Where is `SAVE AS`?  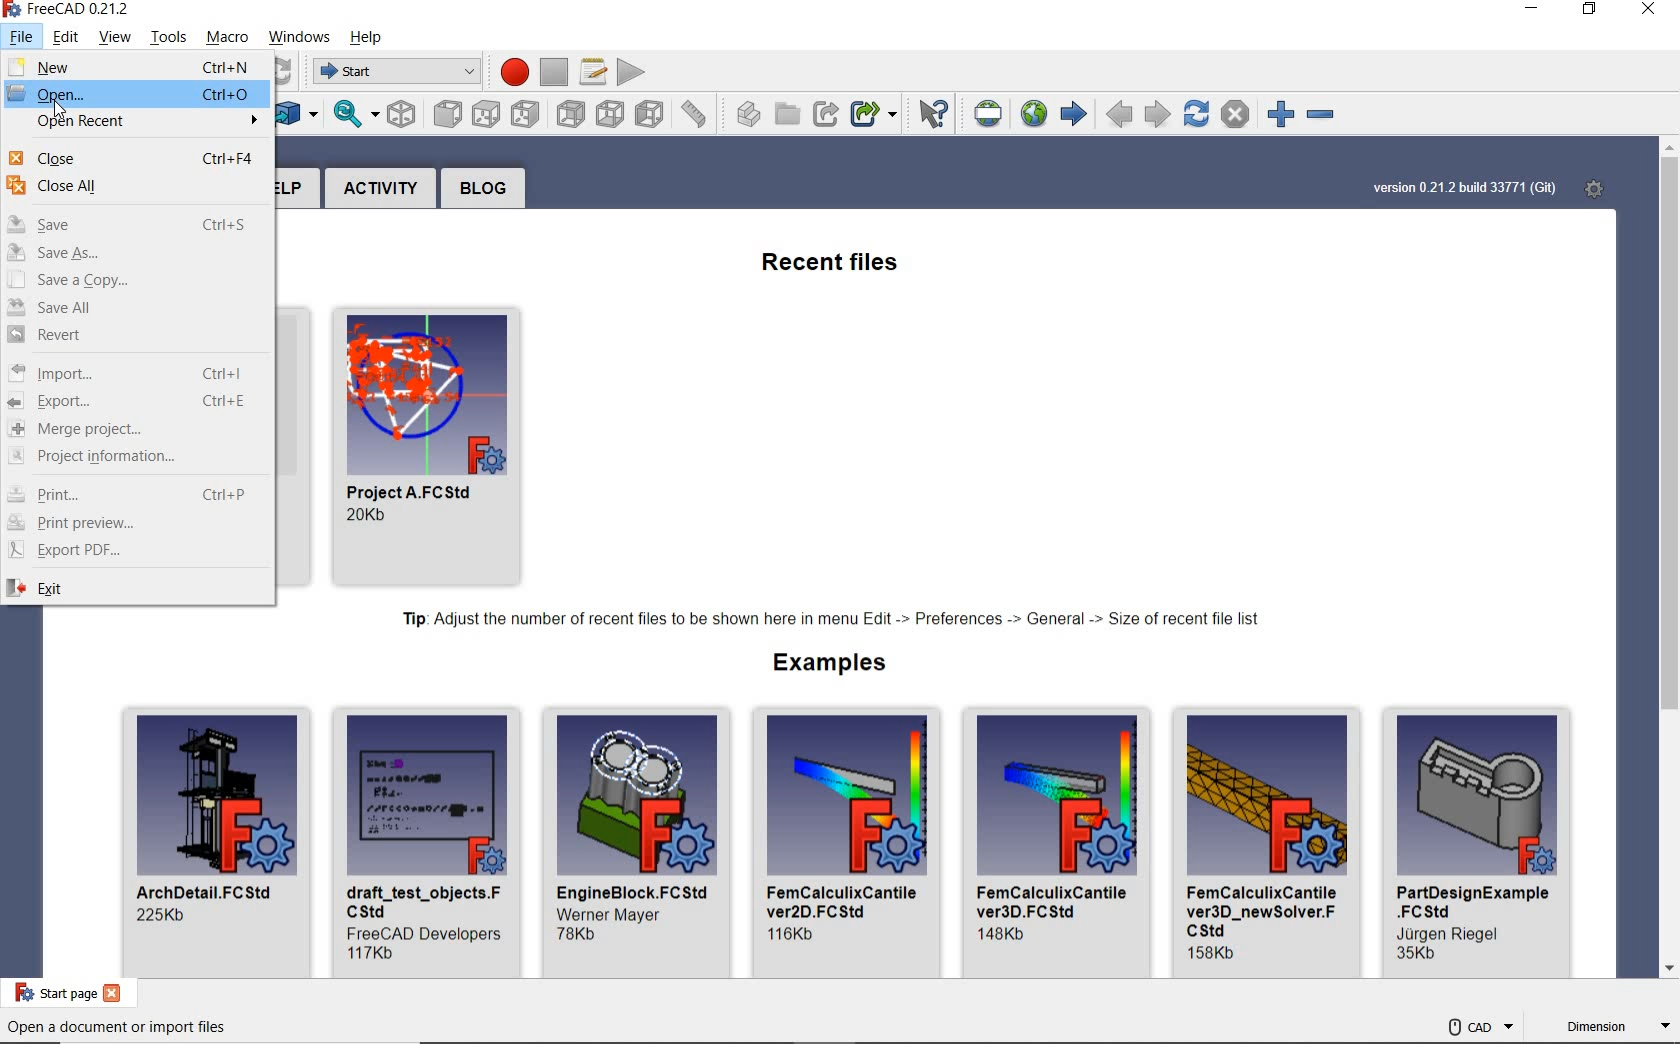 SAVE AS is located at coordinates (136, 255).